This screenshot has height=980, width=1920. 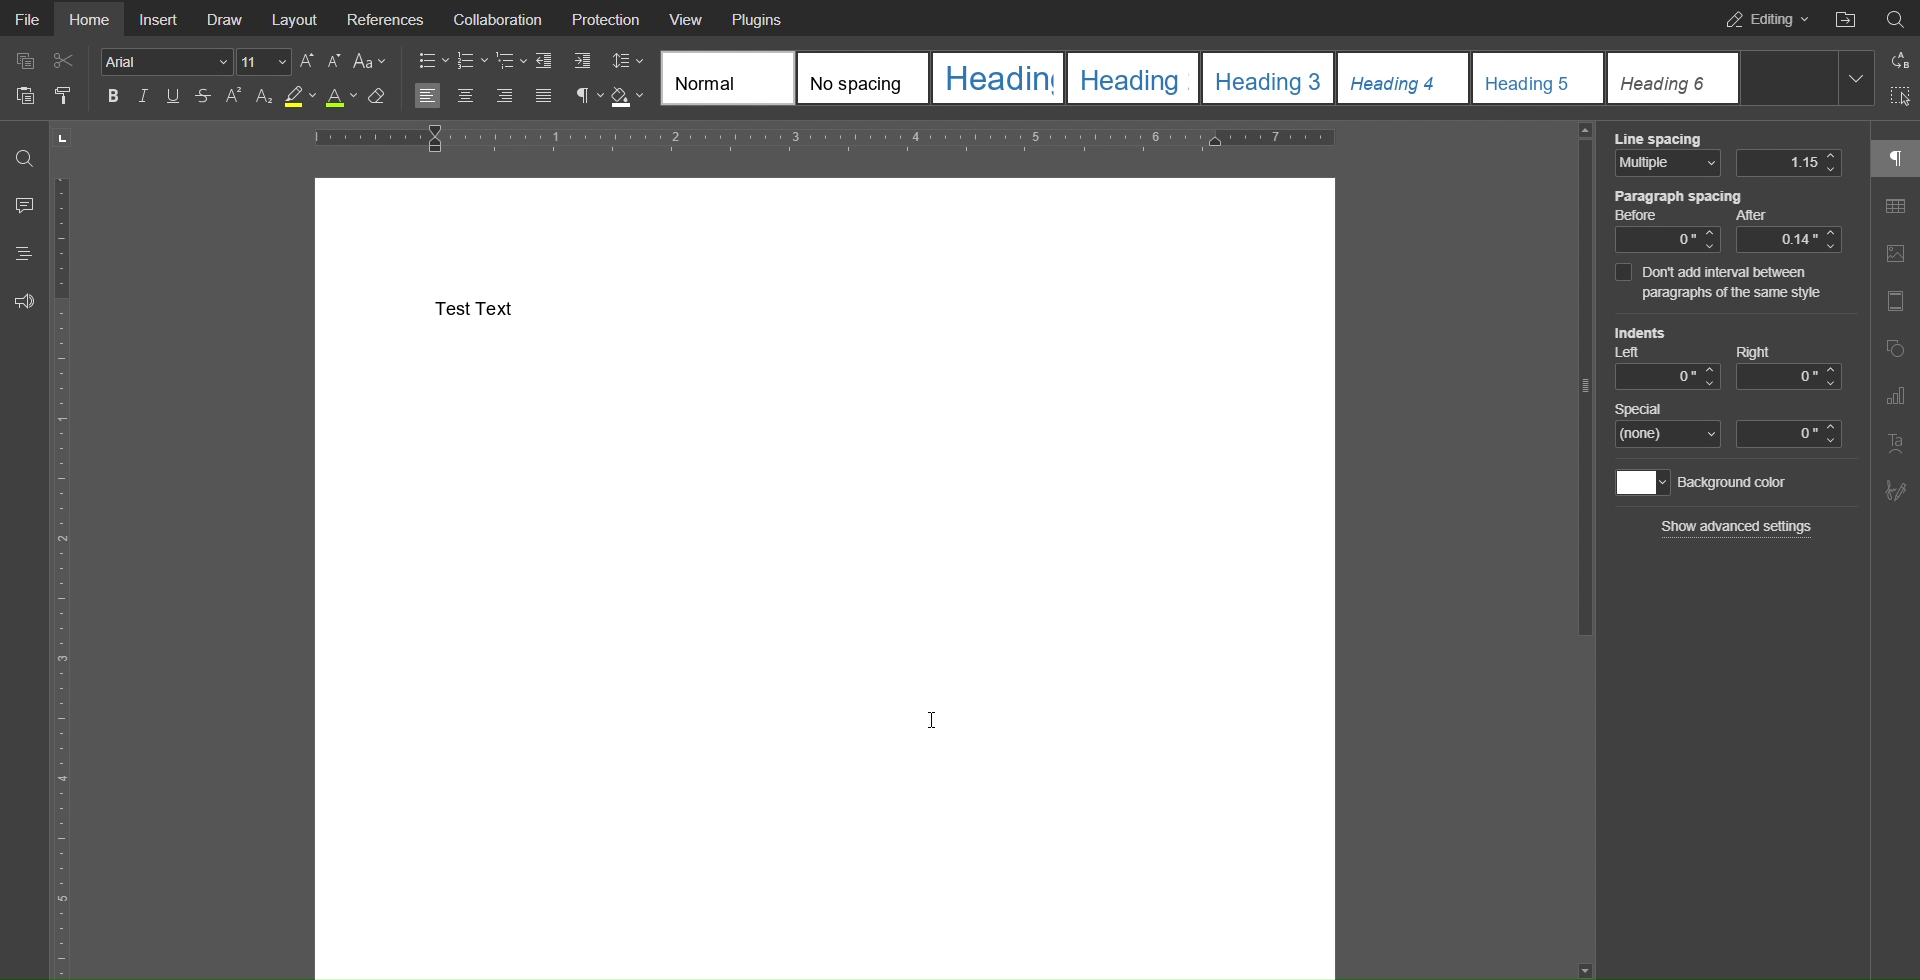 I want to click on Graph Settings, so click(x=1895, y=396).